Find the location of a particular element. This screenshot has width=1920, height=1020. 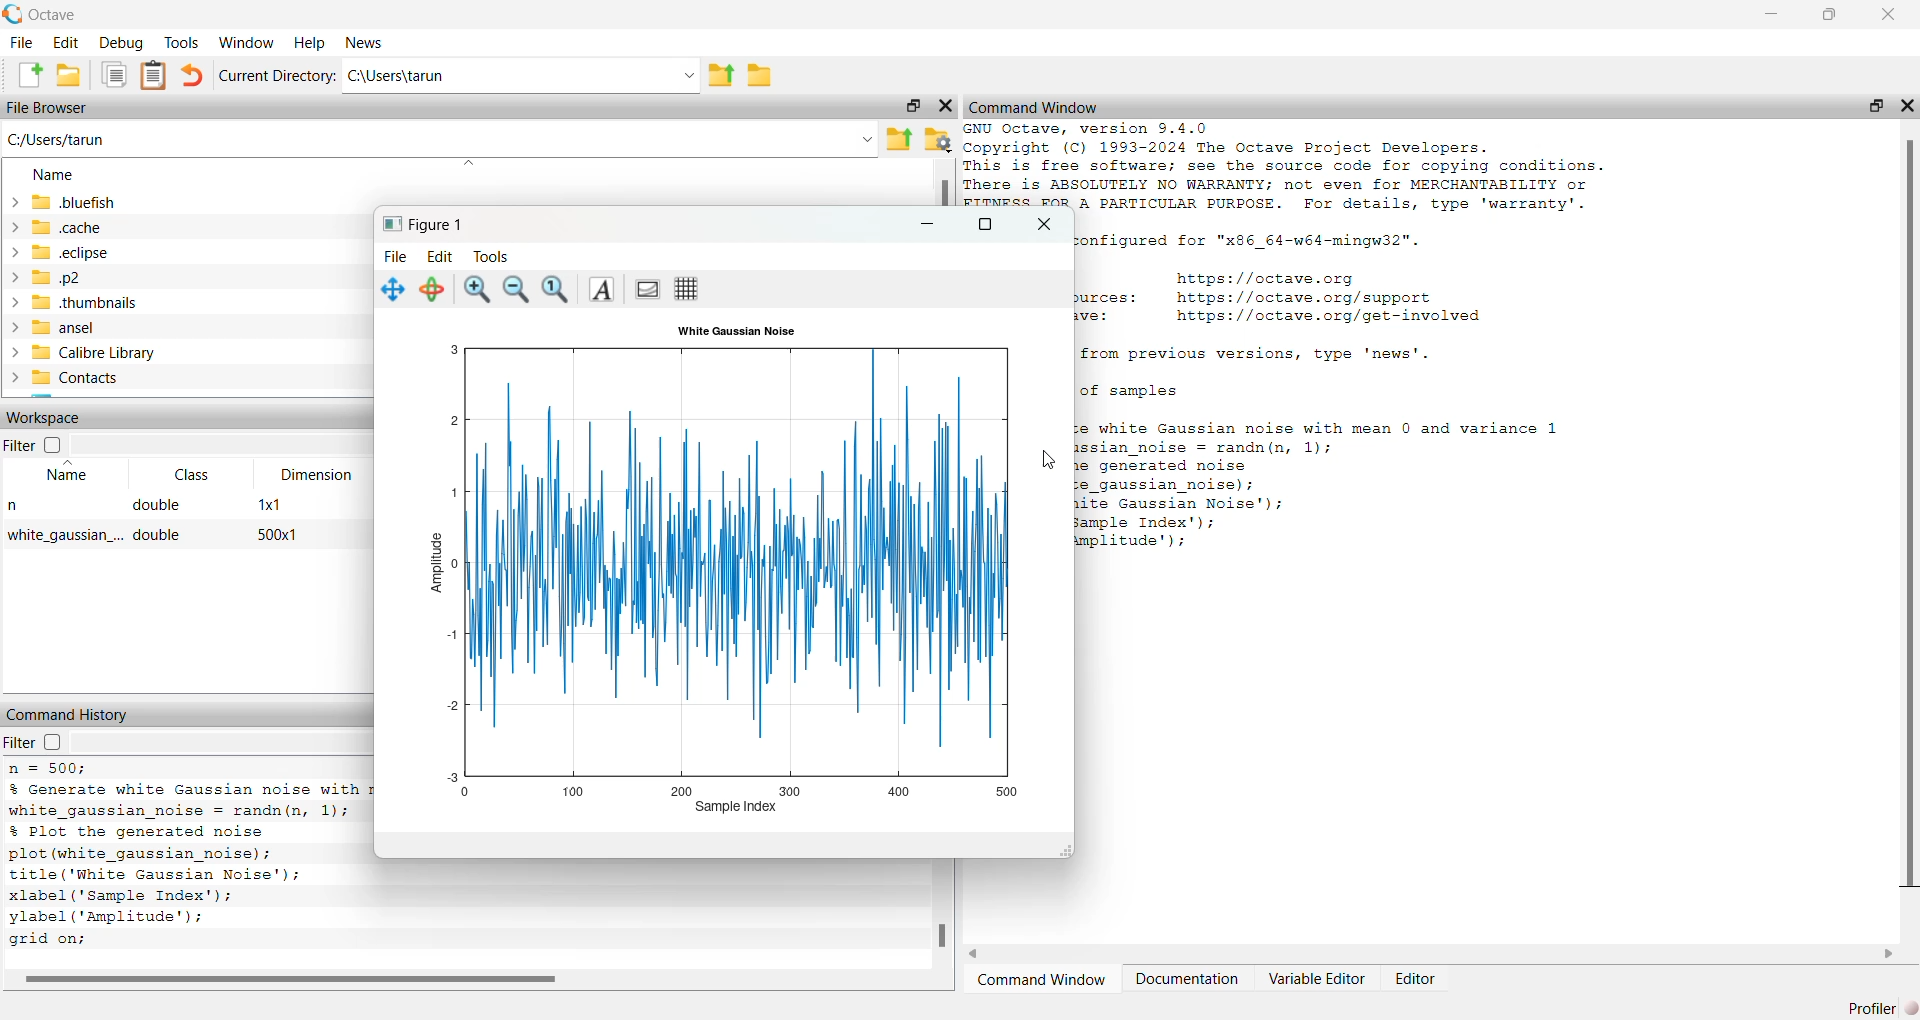

minimize is located at coordinates (1769, 17).